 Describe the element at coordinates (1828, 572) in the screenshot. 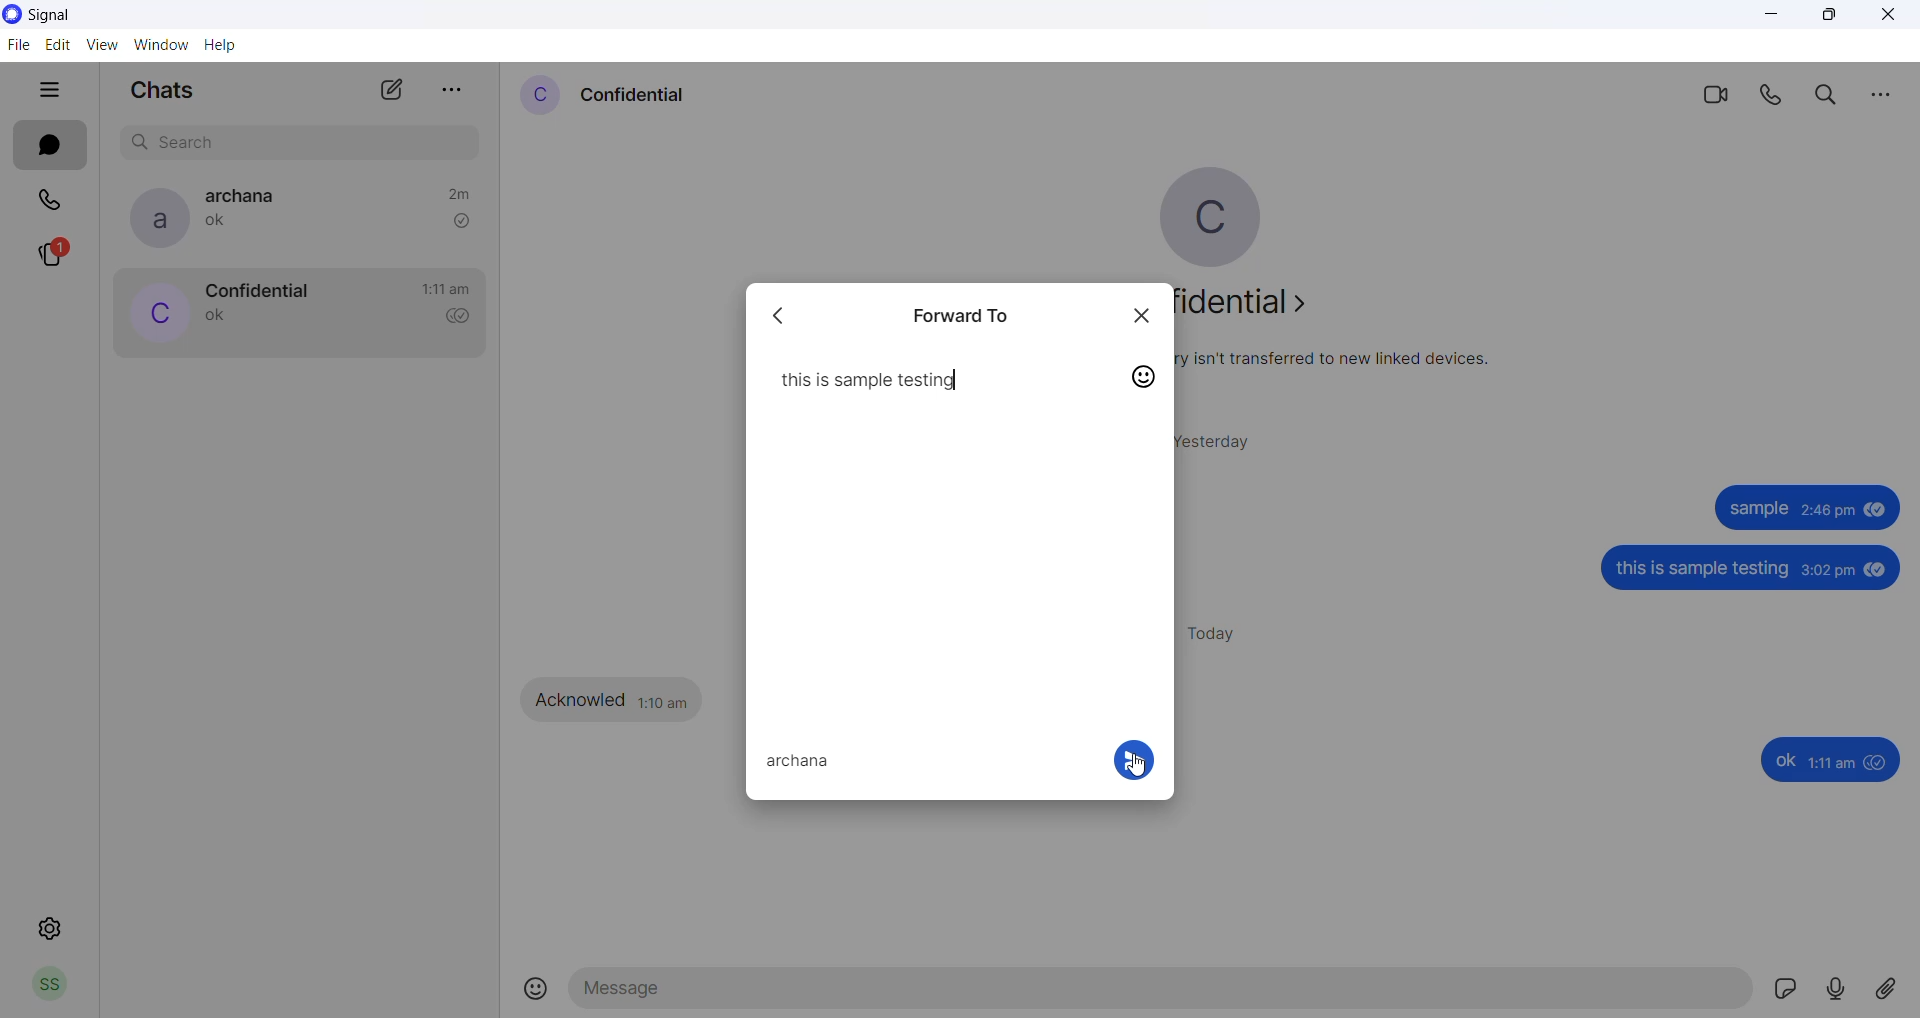

I see `3:02 pm` at that location.